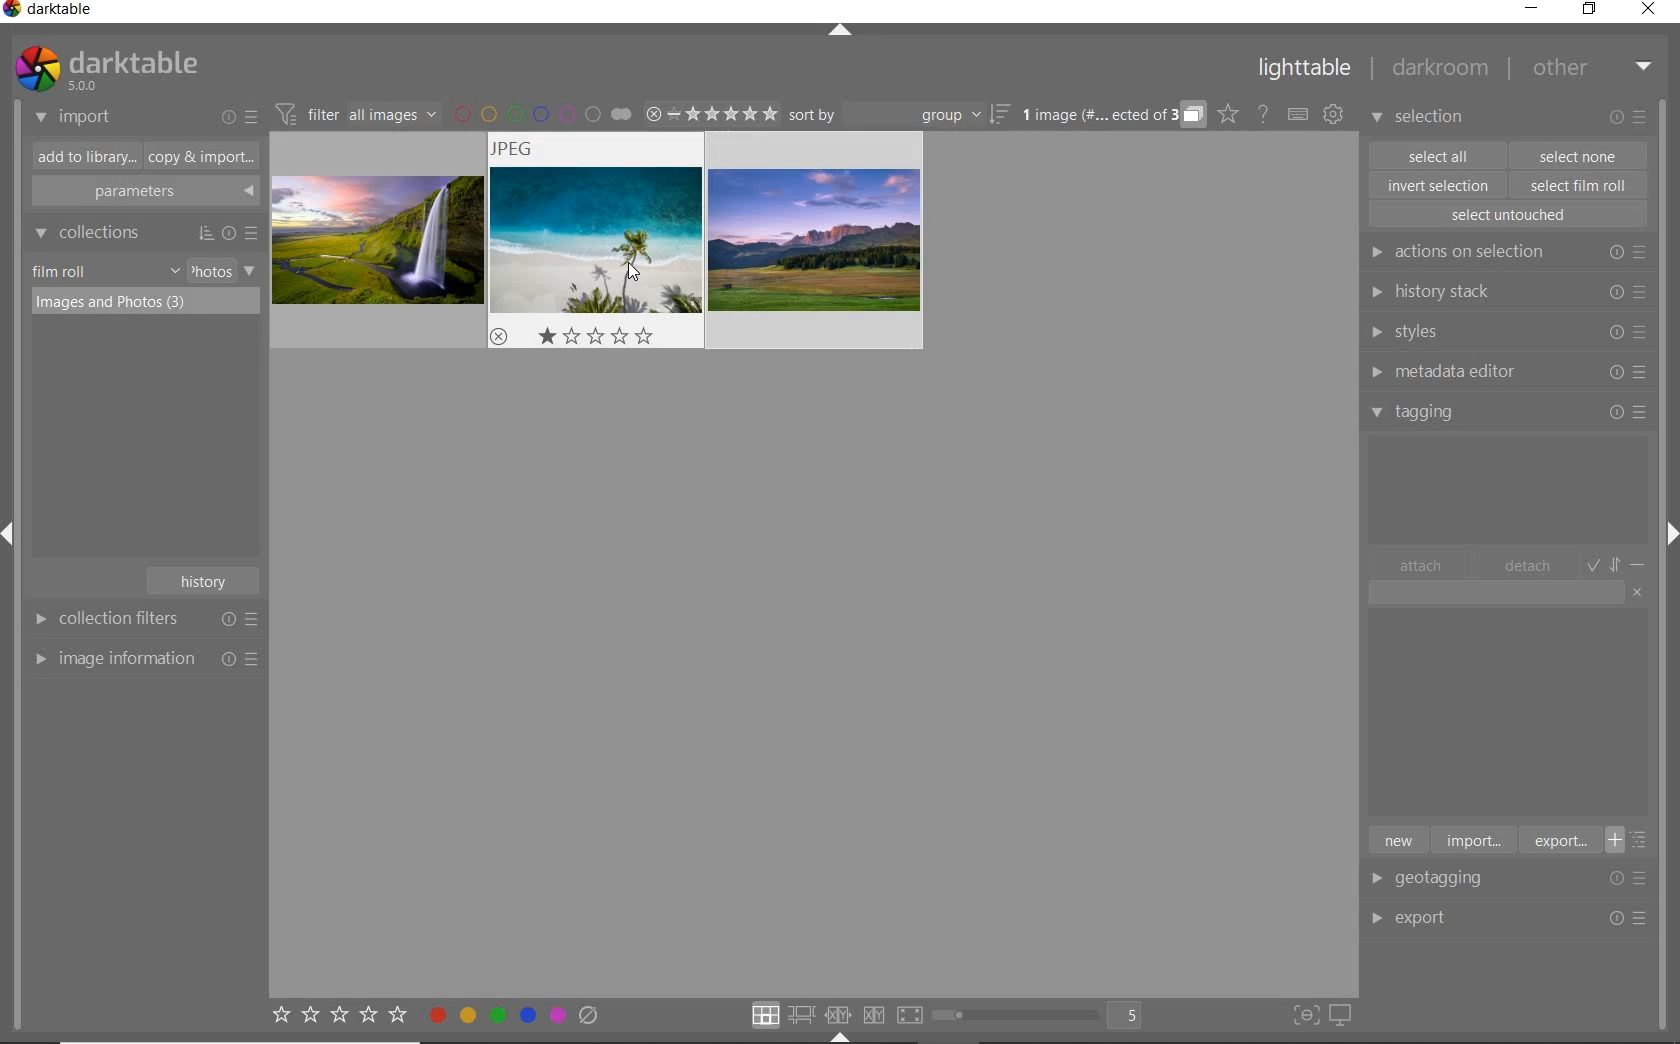 The height and width of the screenshot is (1044, 1680). What do you see at coordinates (1263, 113) in the screenshot?
I see `help online` at bounding box center [1263, 113].